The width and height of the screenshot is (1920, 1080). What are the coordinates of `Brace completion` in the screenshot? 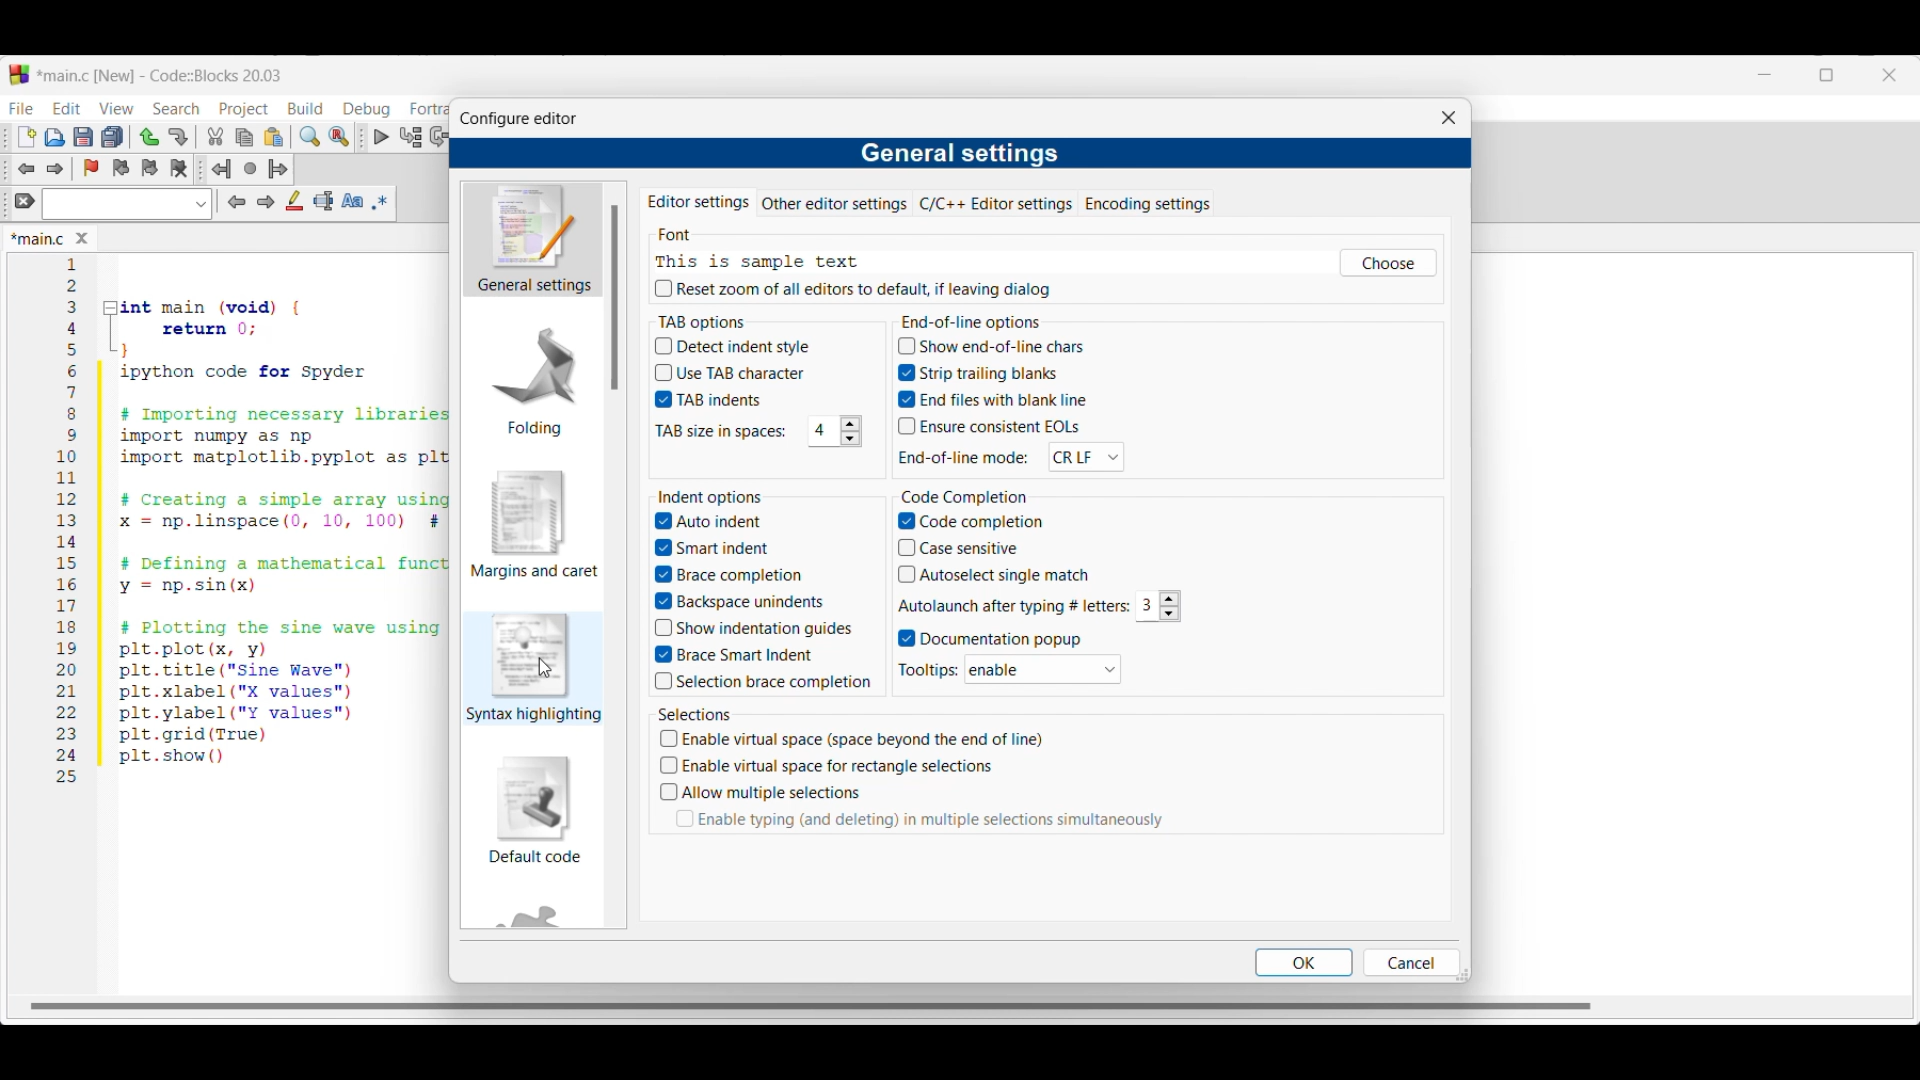 It's located at (723, 576).